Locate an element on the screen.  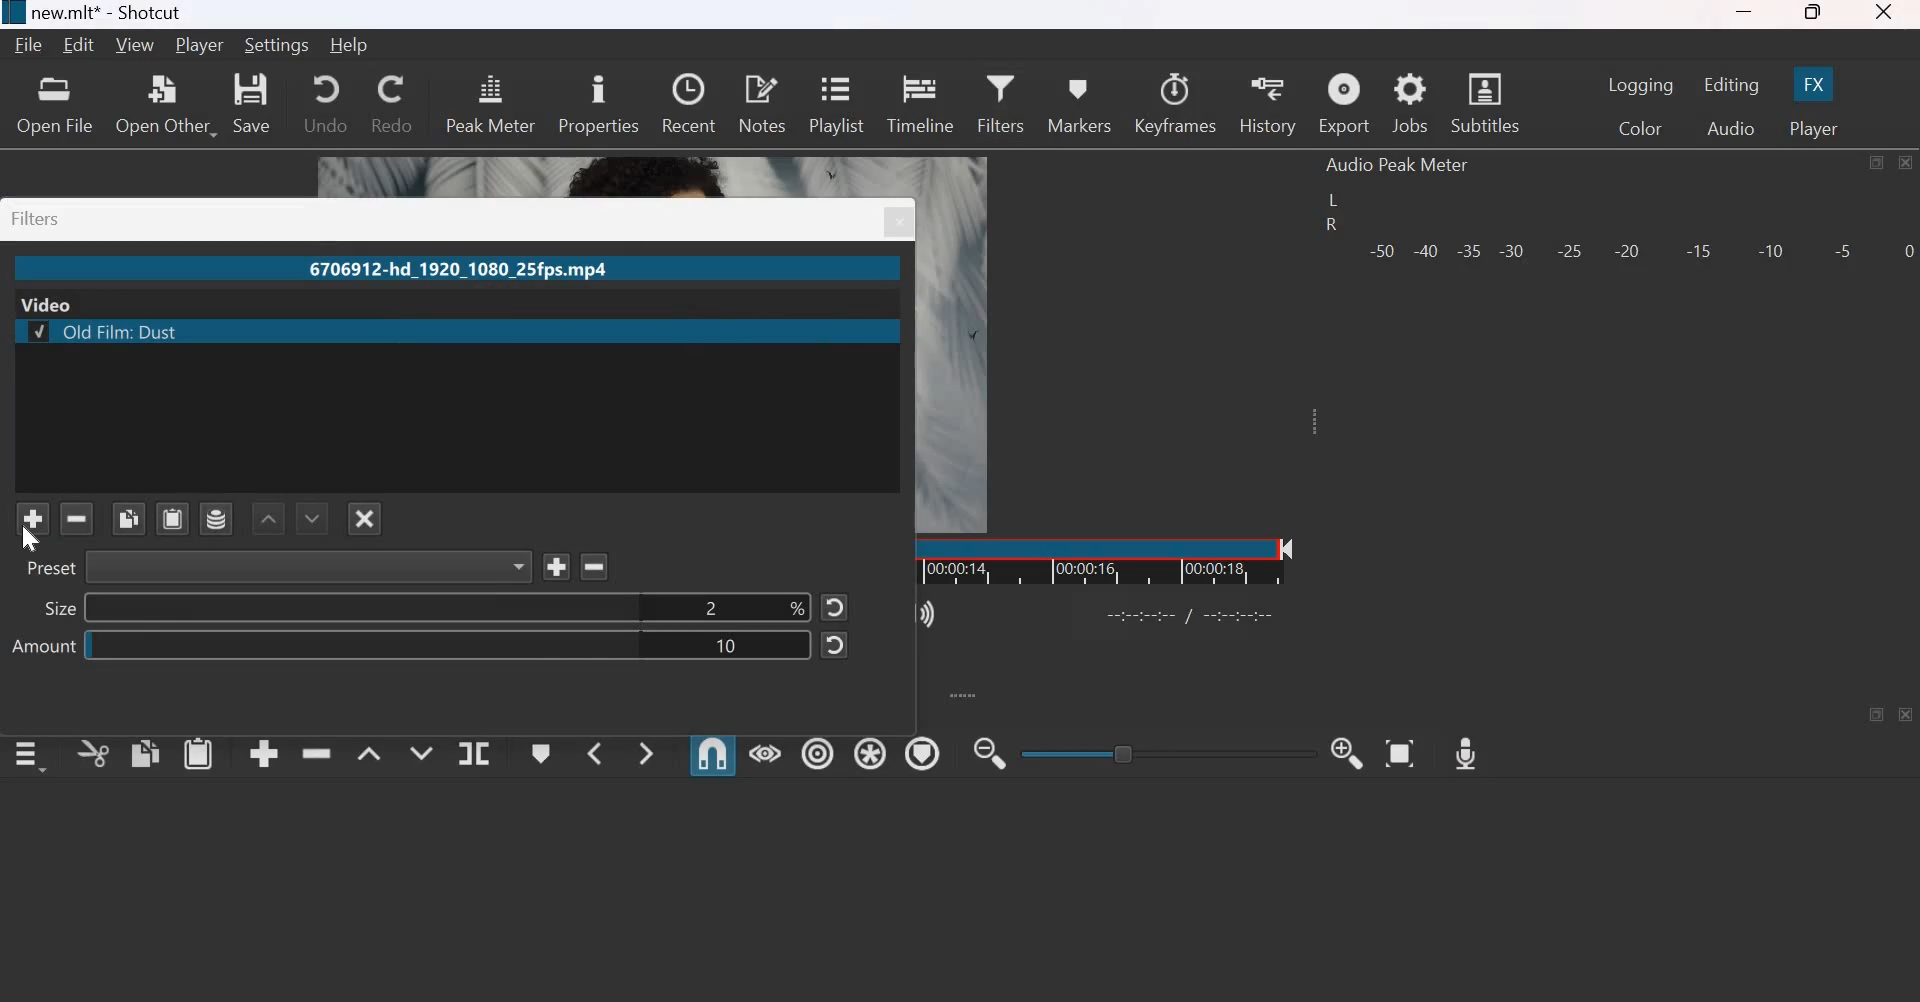
Recent is located at coordinates (689, 103).